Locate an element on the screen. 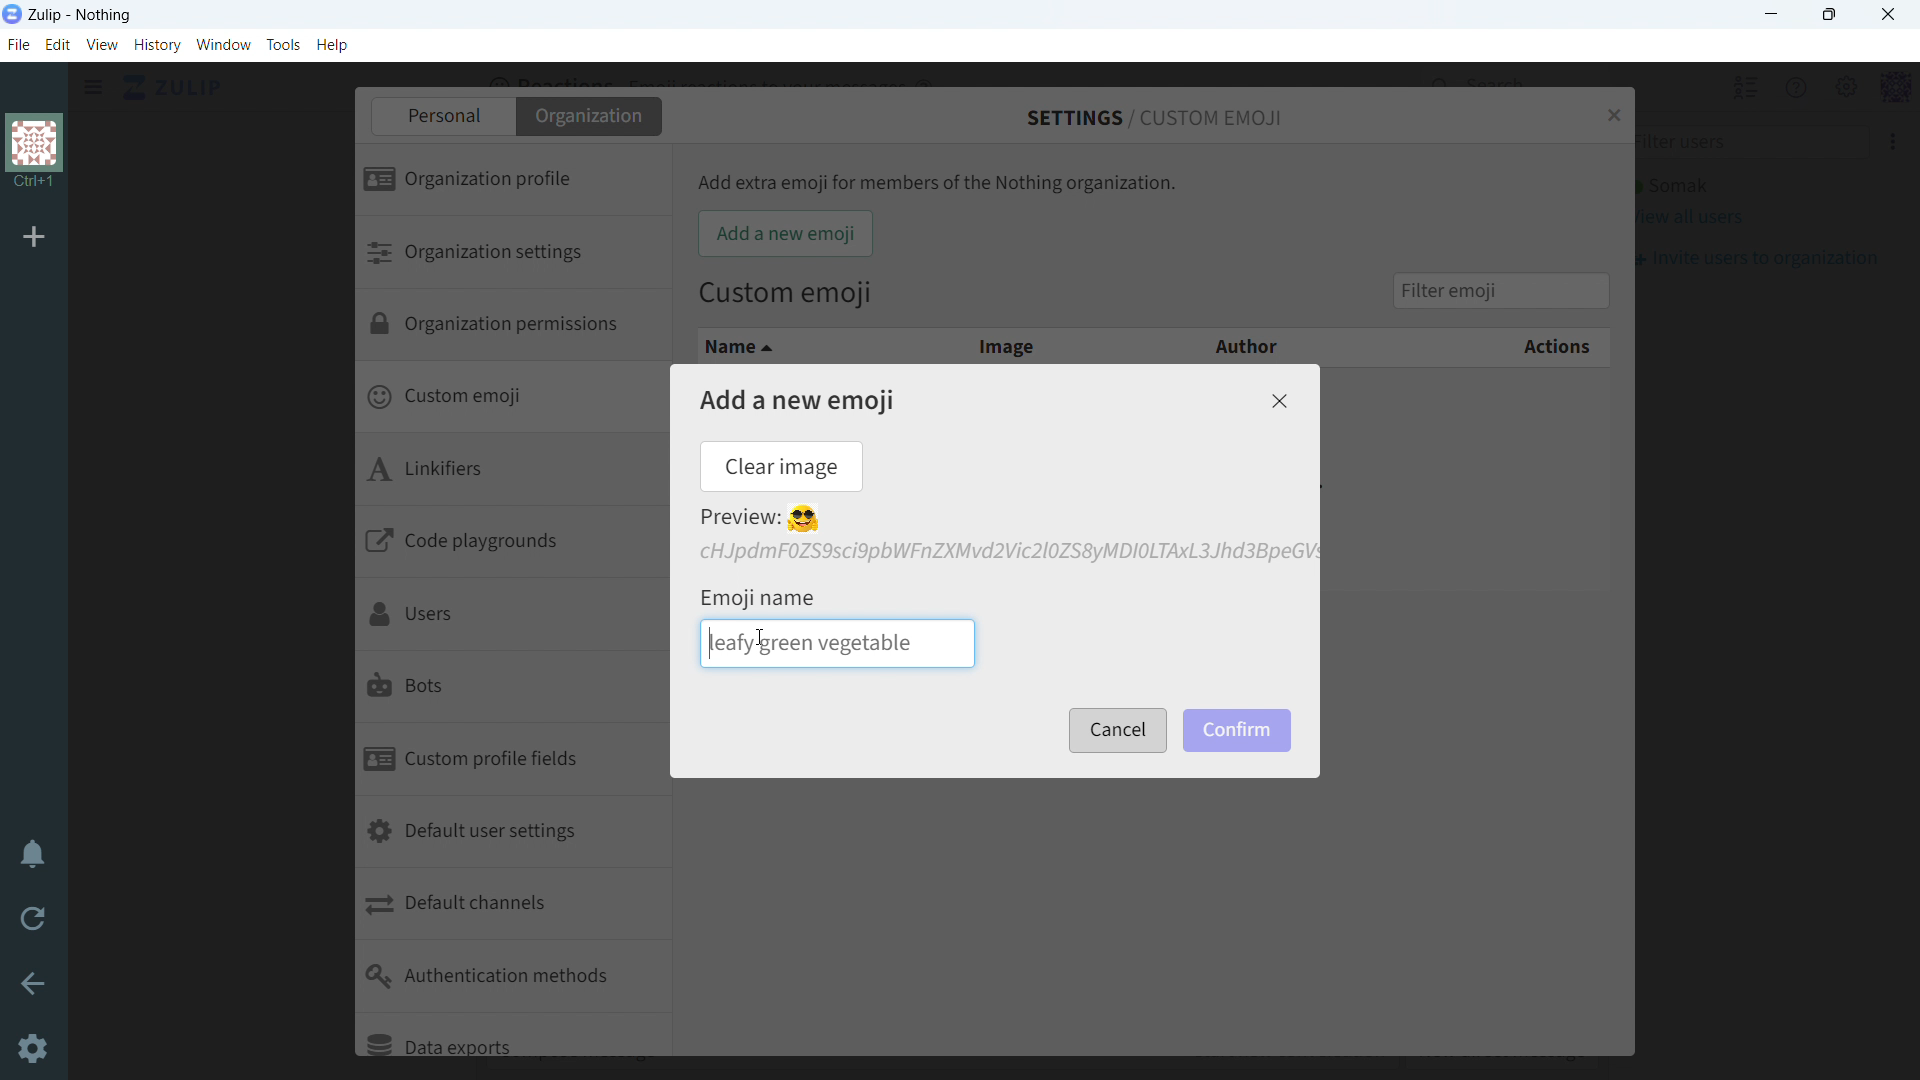 The height and width of the screenshot is (1080, 1920). settings is located at coordinates (30, 1049).